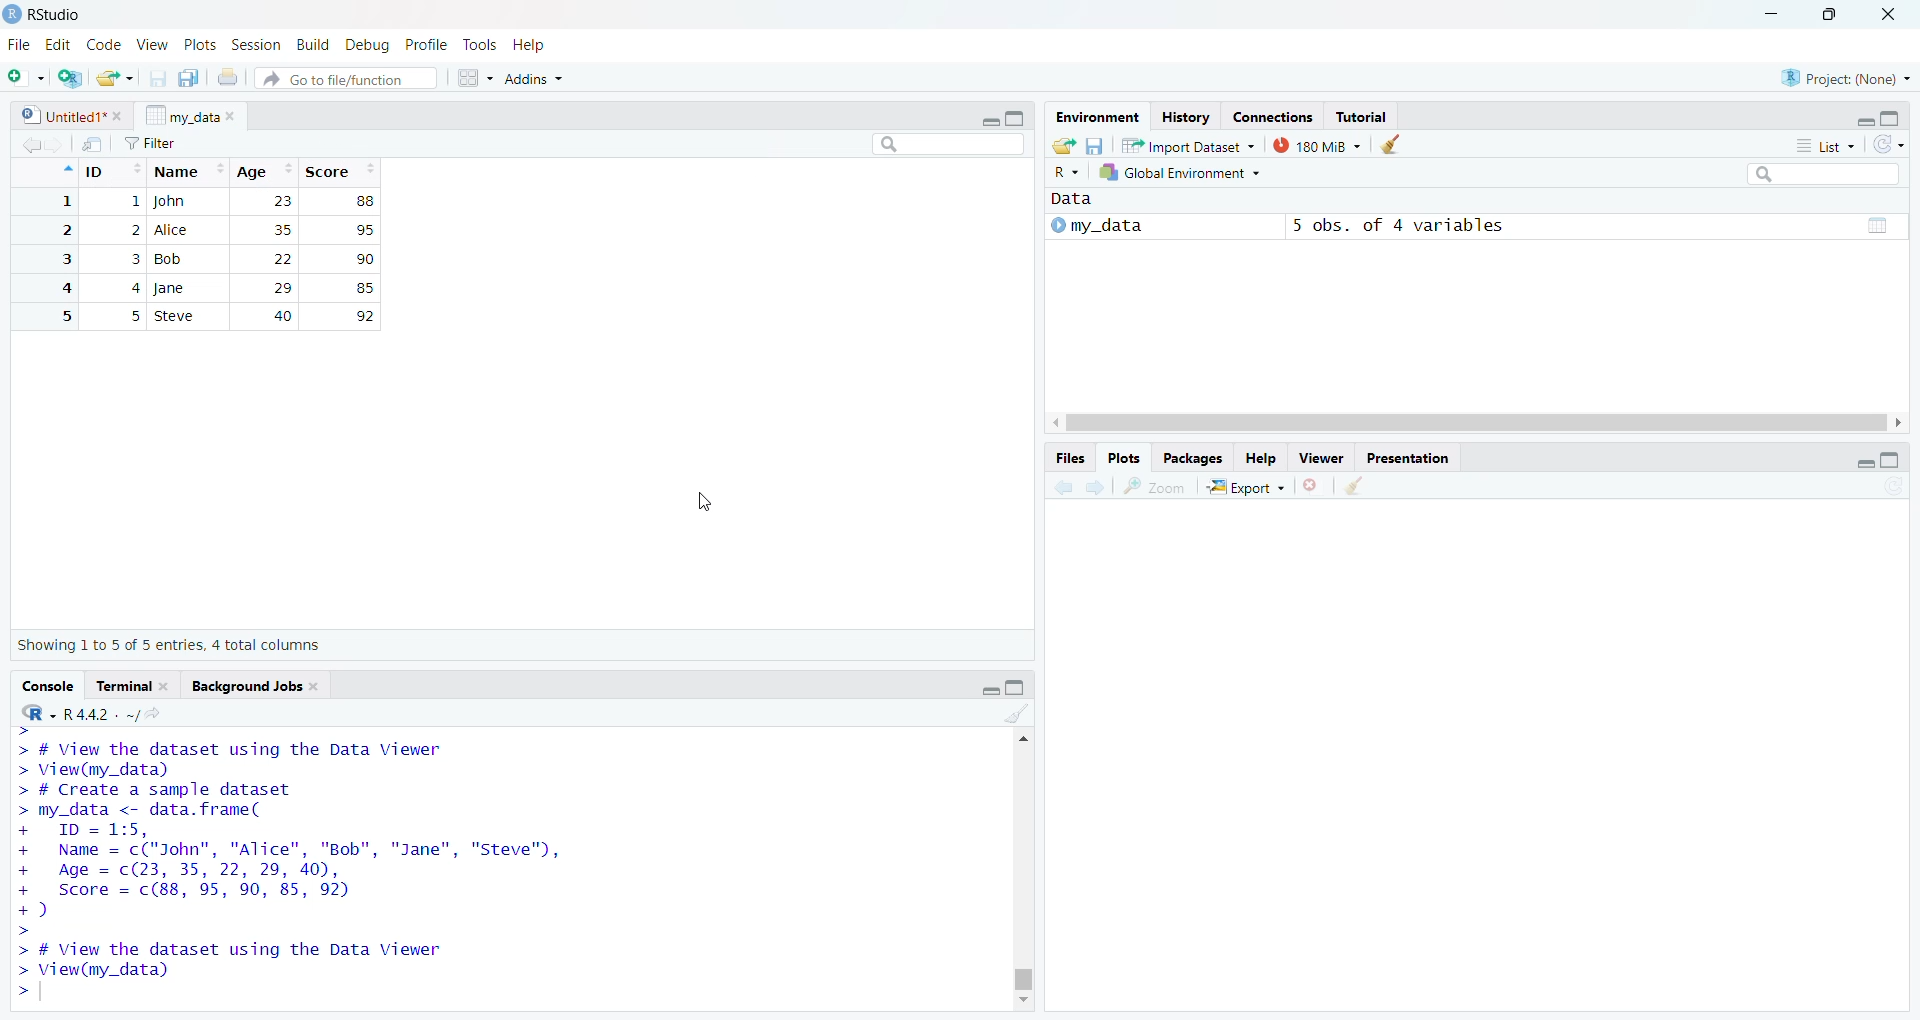 Image resolution: width=1920 pixels, height=1020 pixels. What do you see at coordinates (95, 712) in the screenshot?
I see `R.4.4.2 Version` at bounding box center [95, 712].